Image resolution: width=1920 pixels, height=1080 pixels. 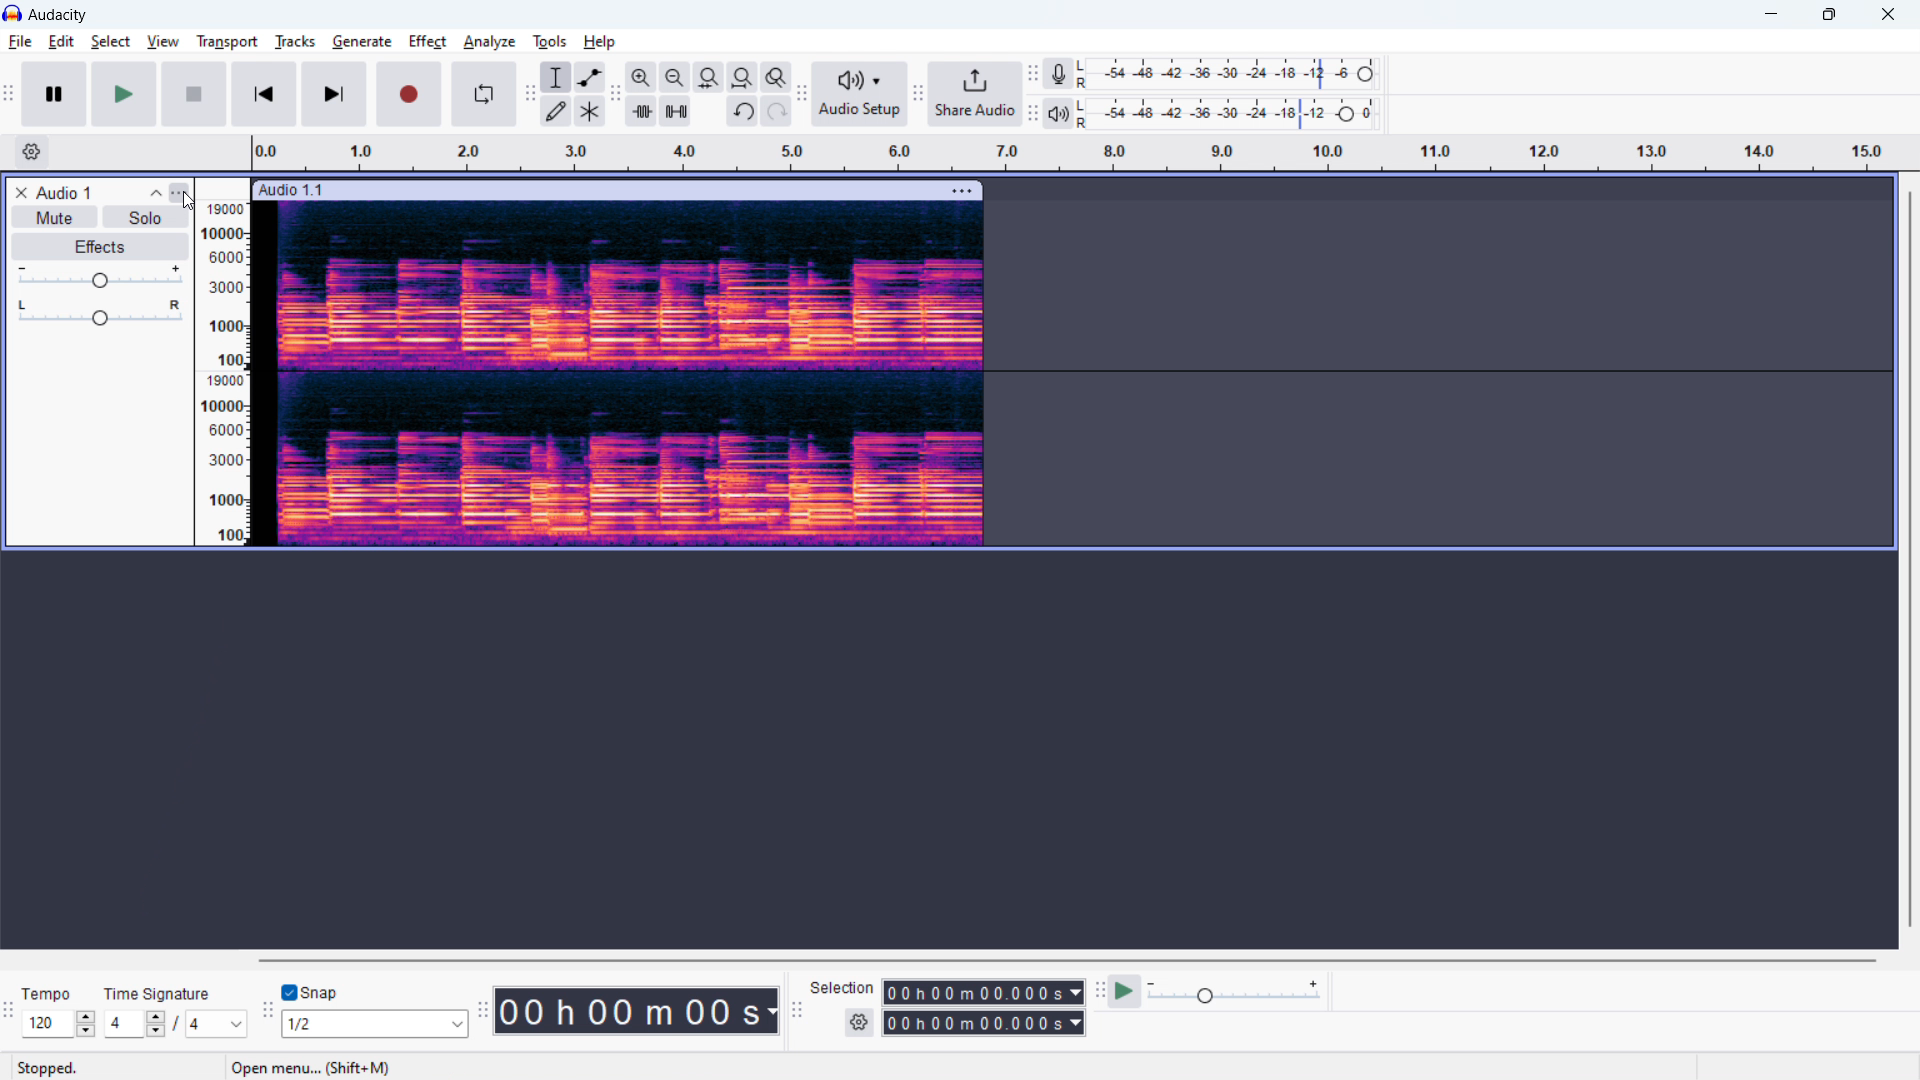 I want to click on effect, so click(x=429, y=41).